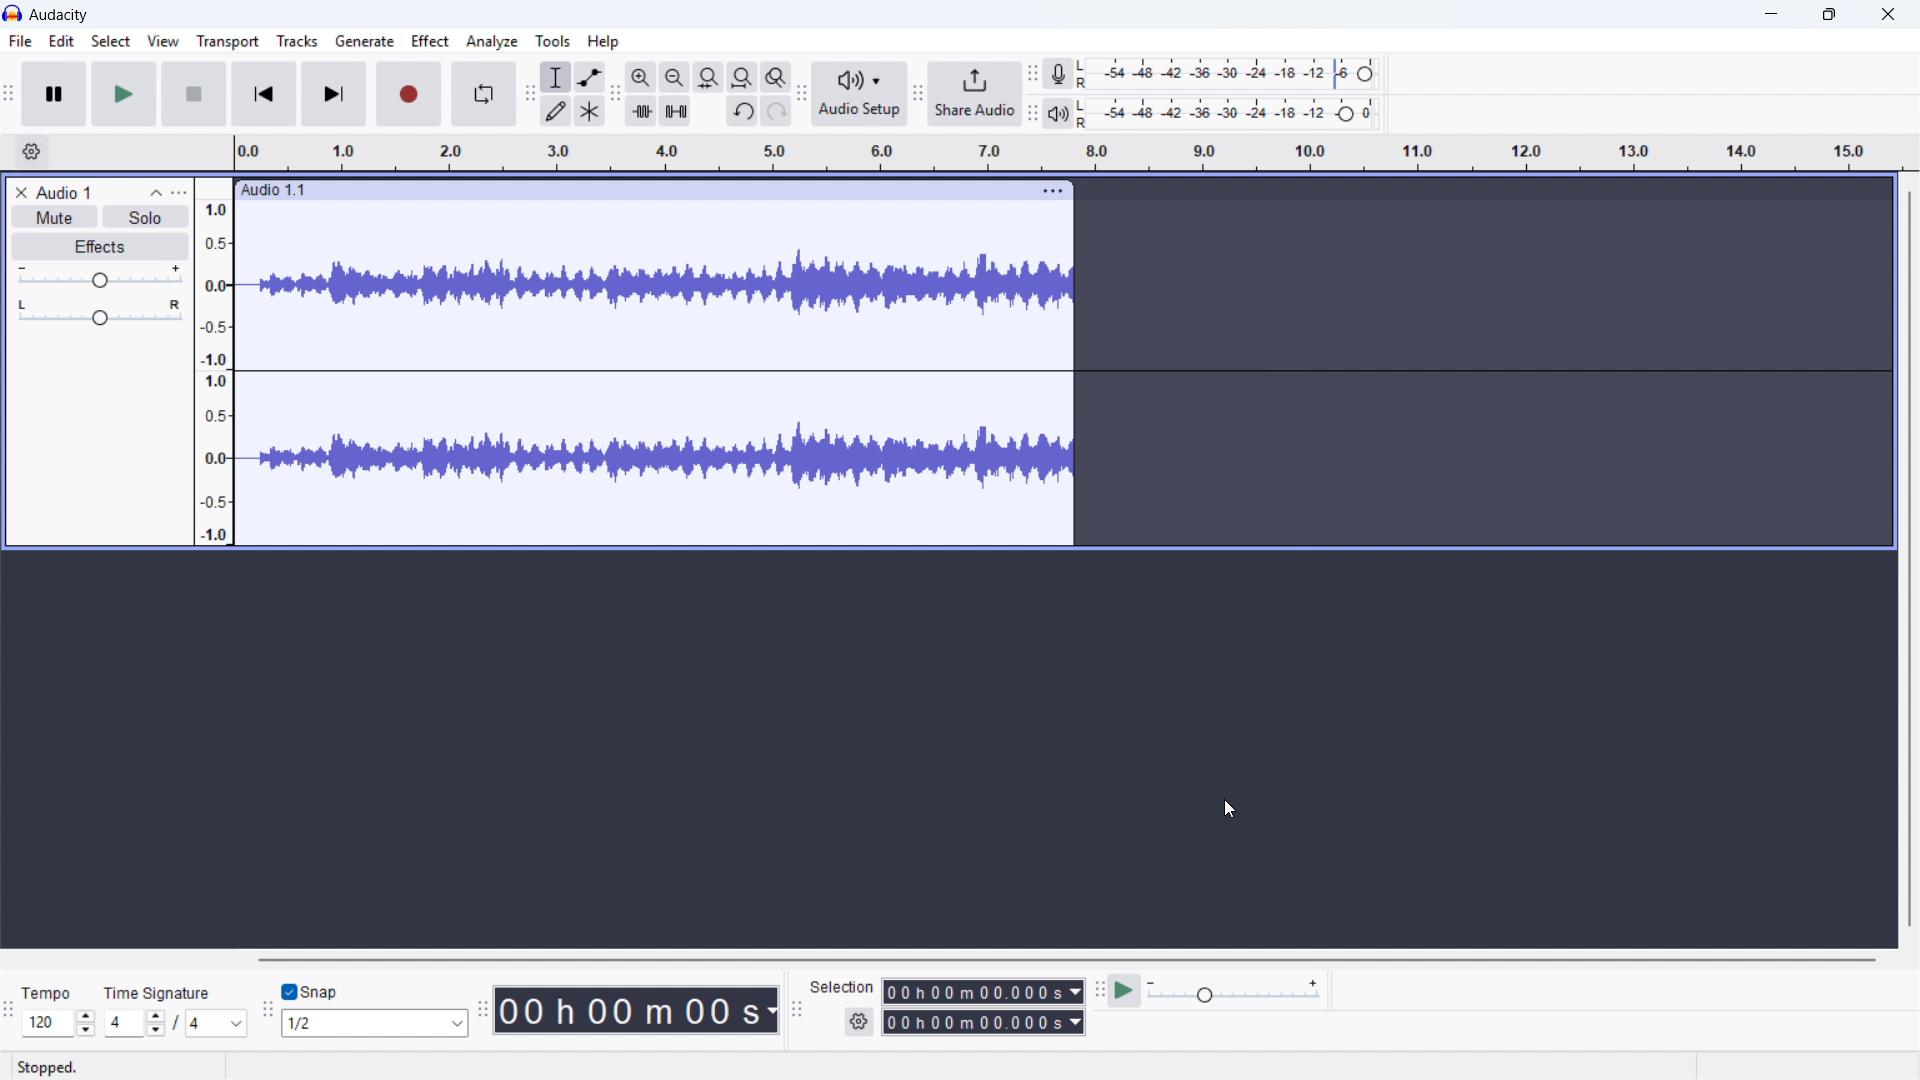  Describe the element at coordinates (20, 43) in the screenshot. I see `file ` at that location.